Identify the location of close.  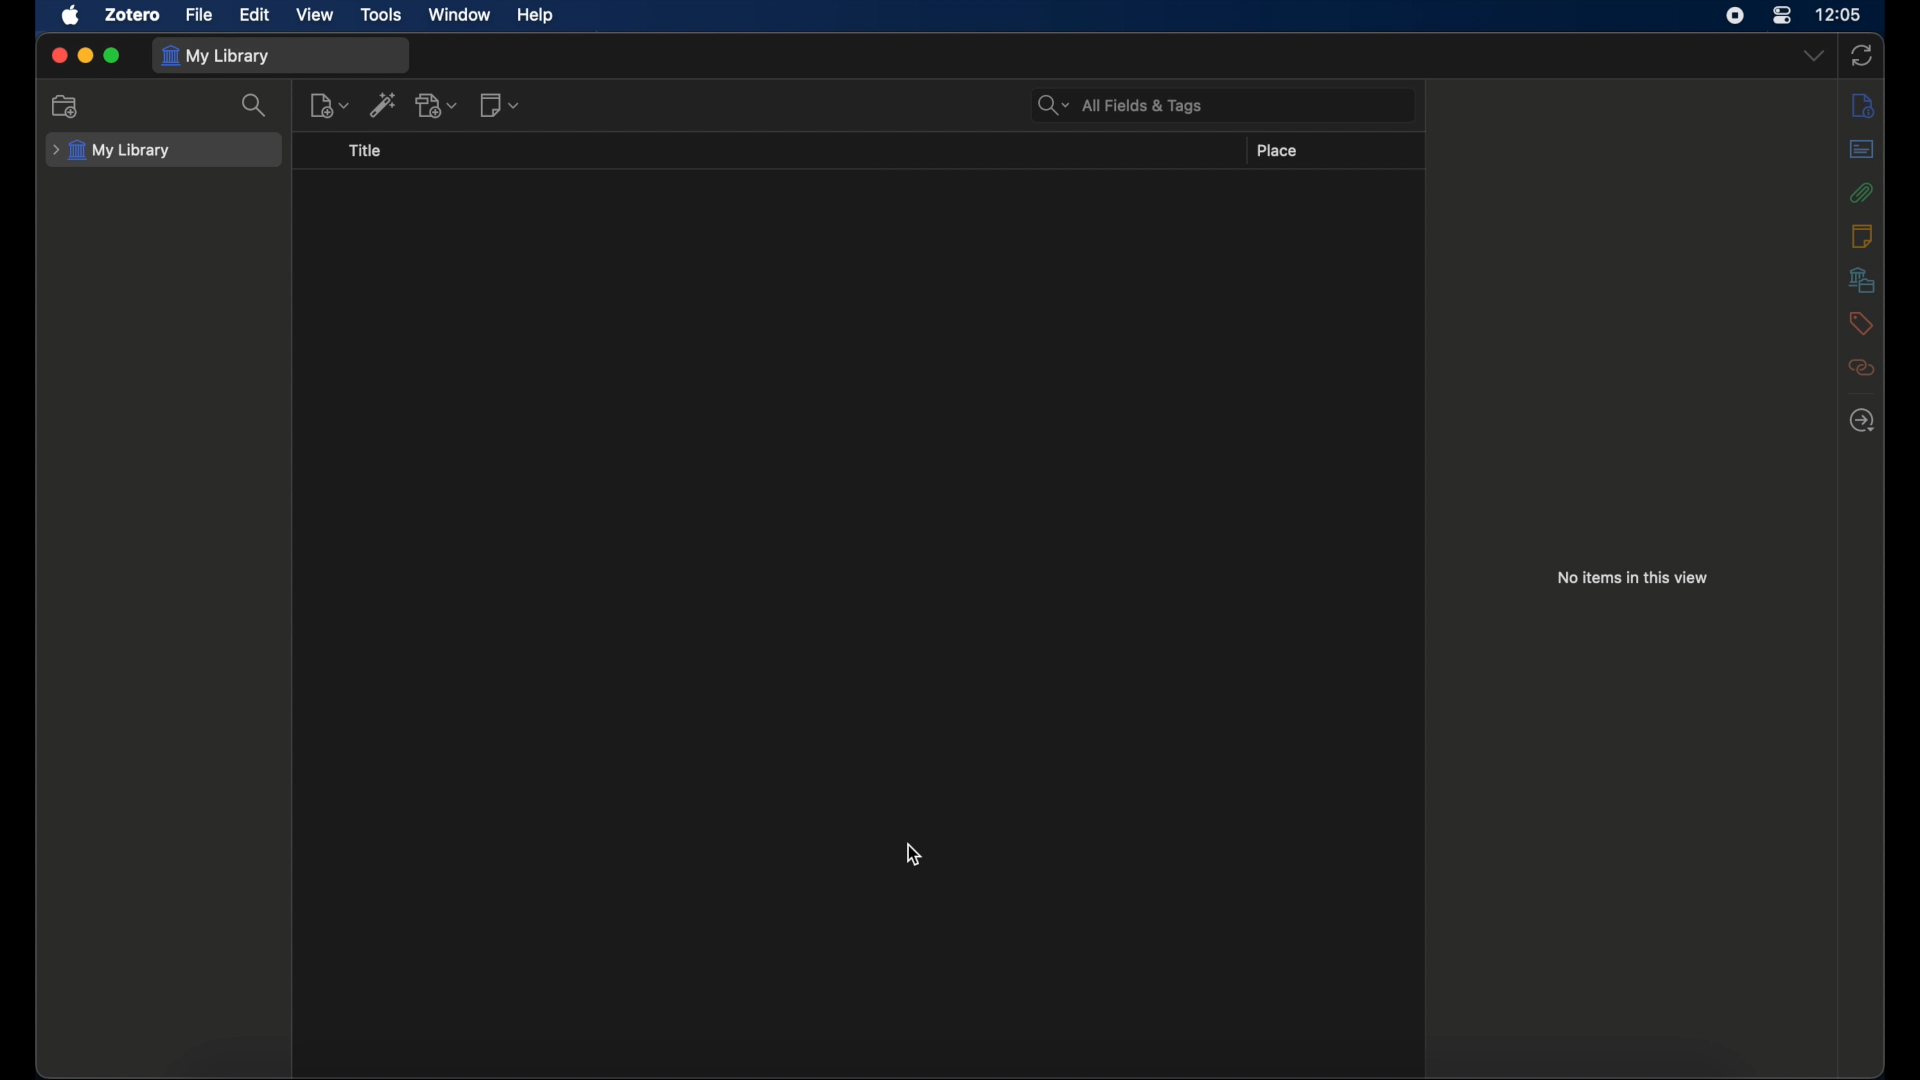
(58, 55).